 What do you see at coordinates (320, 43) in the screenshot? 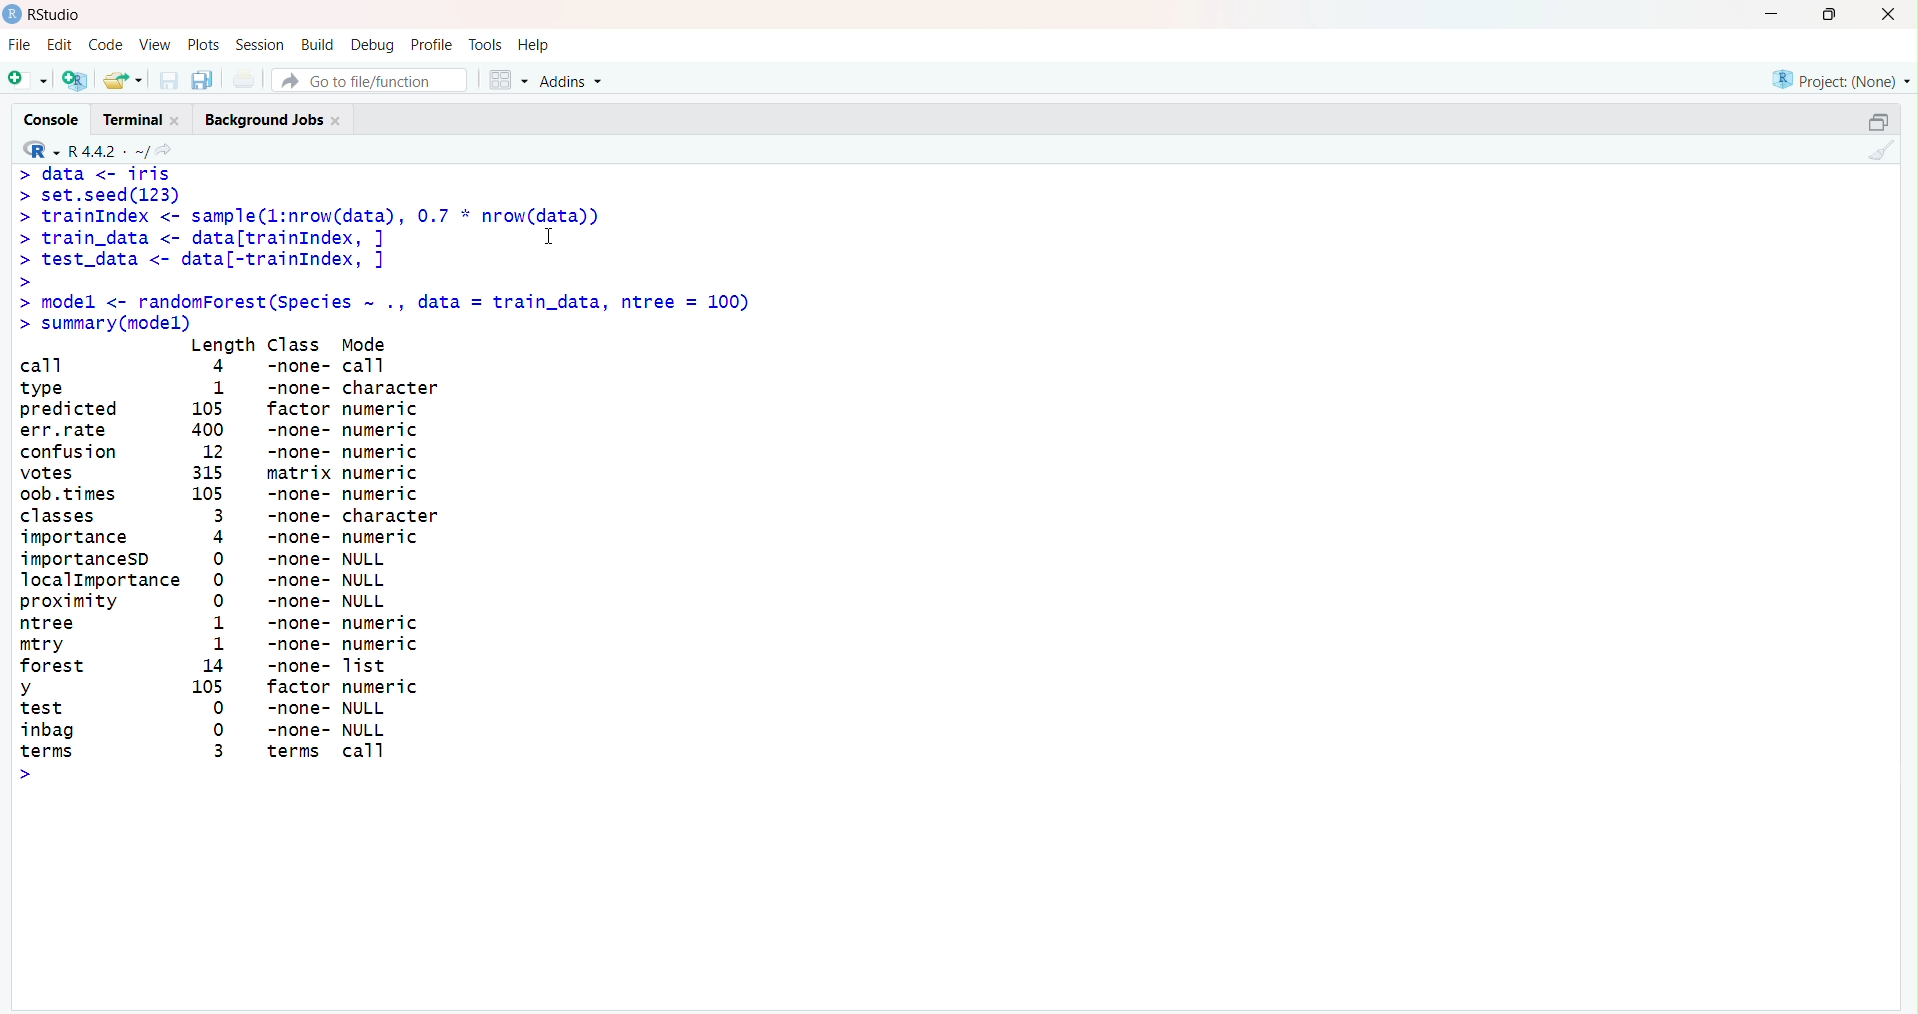
I see `Build` at bounding box center [320, 43].